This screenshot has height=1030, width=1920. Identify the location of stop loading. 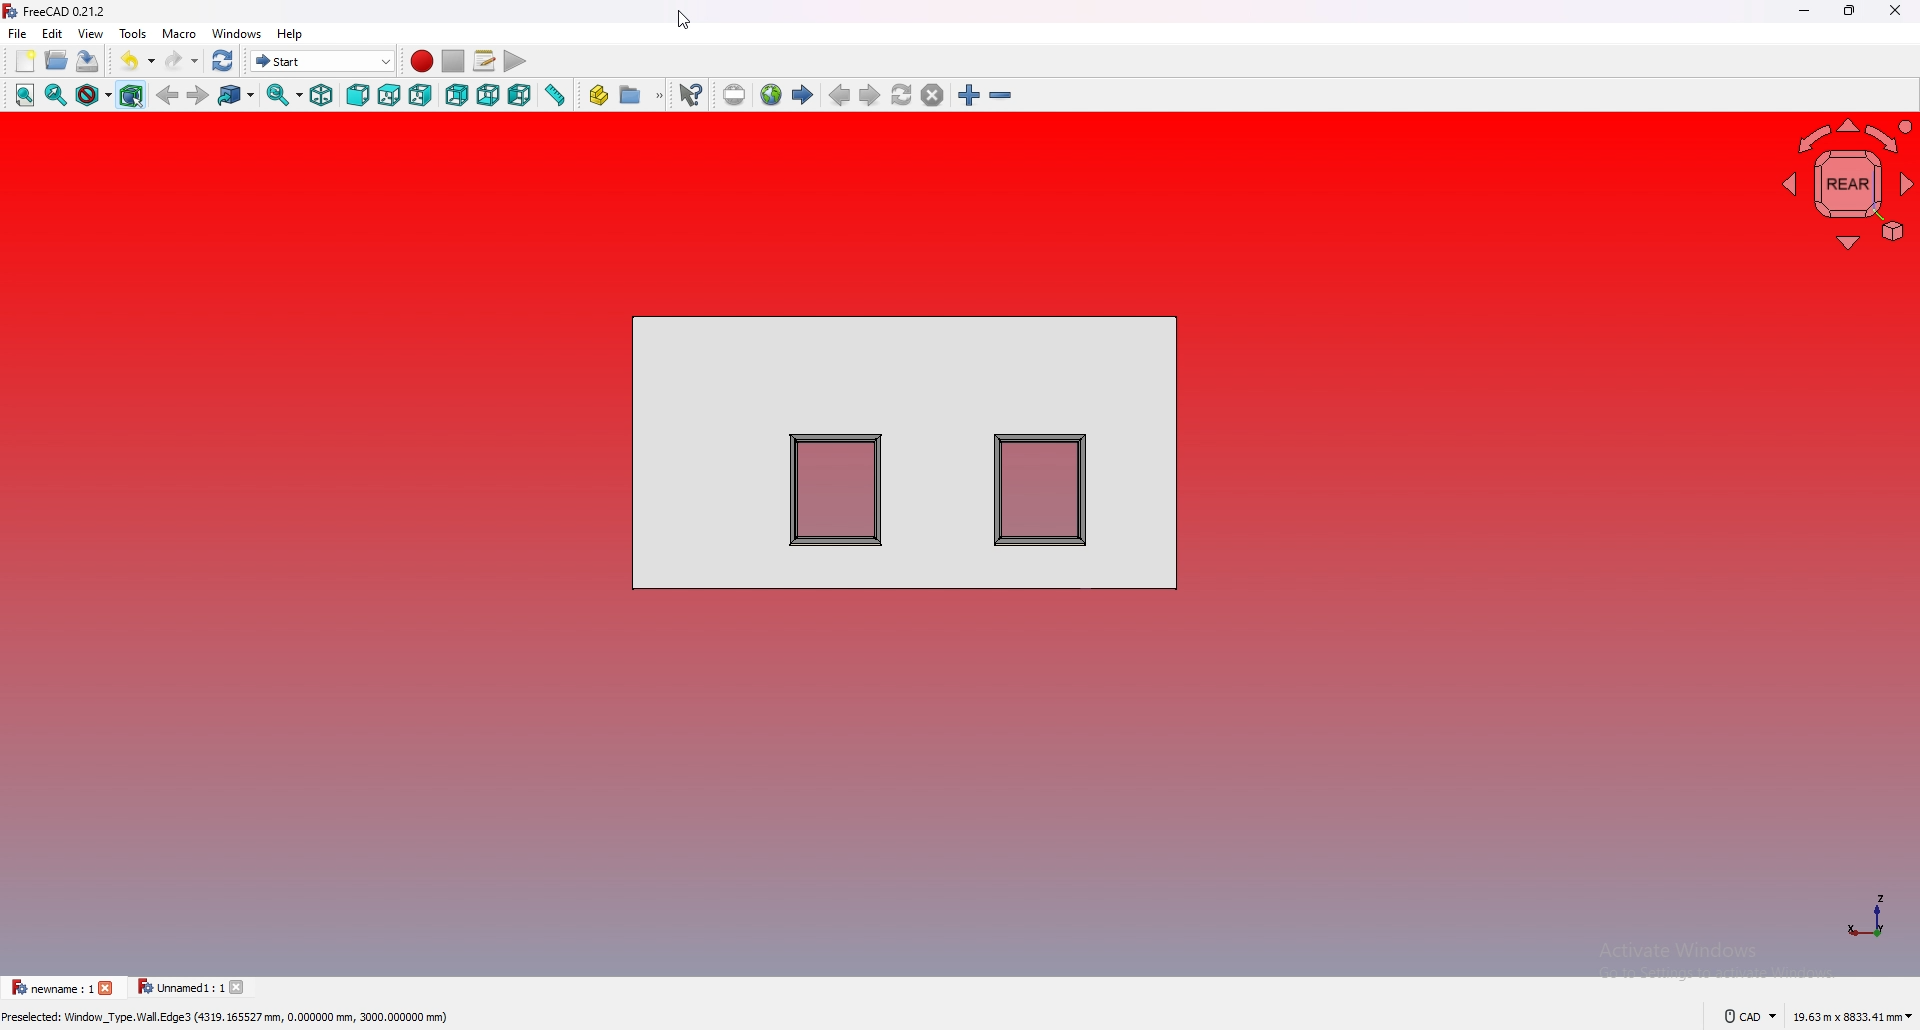
(933, 95).